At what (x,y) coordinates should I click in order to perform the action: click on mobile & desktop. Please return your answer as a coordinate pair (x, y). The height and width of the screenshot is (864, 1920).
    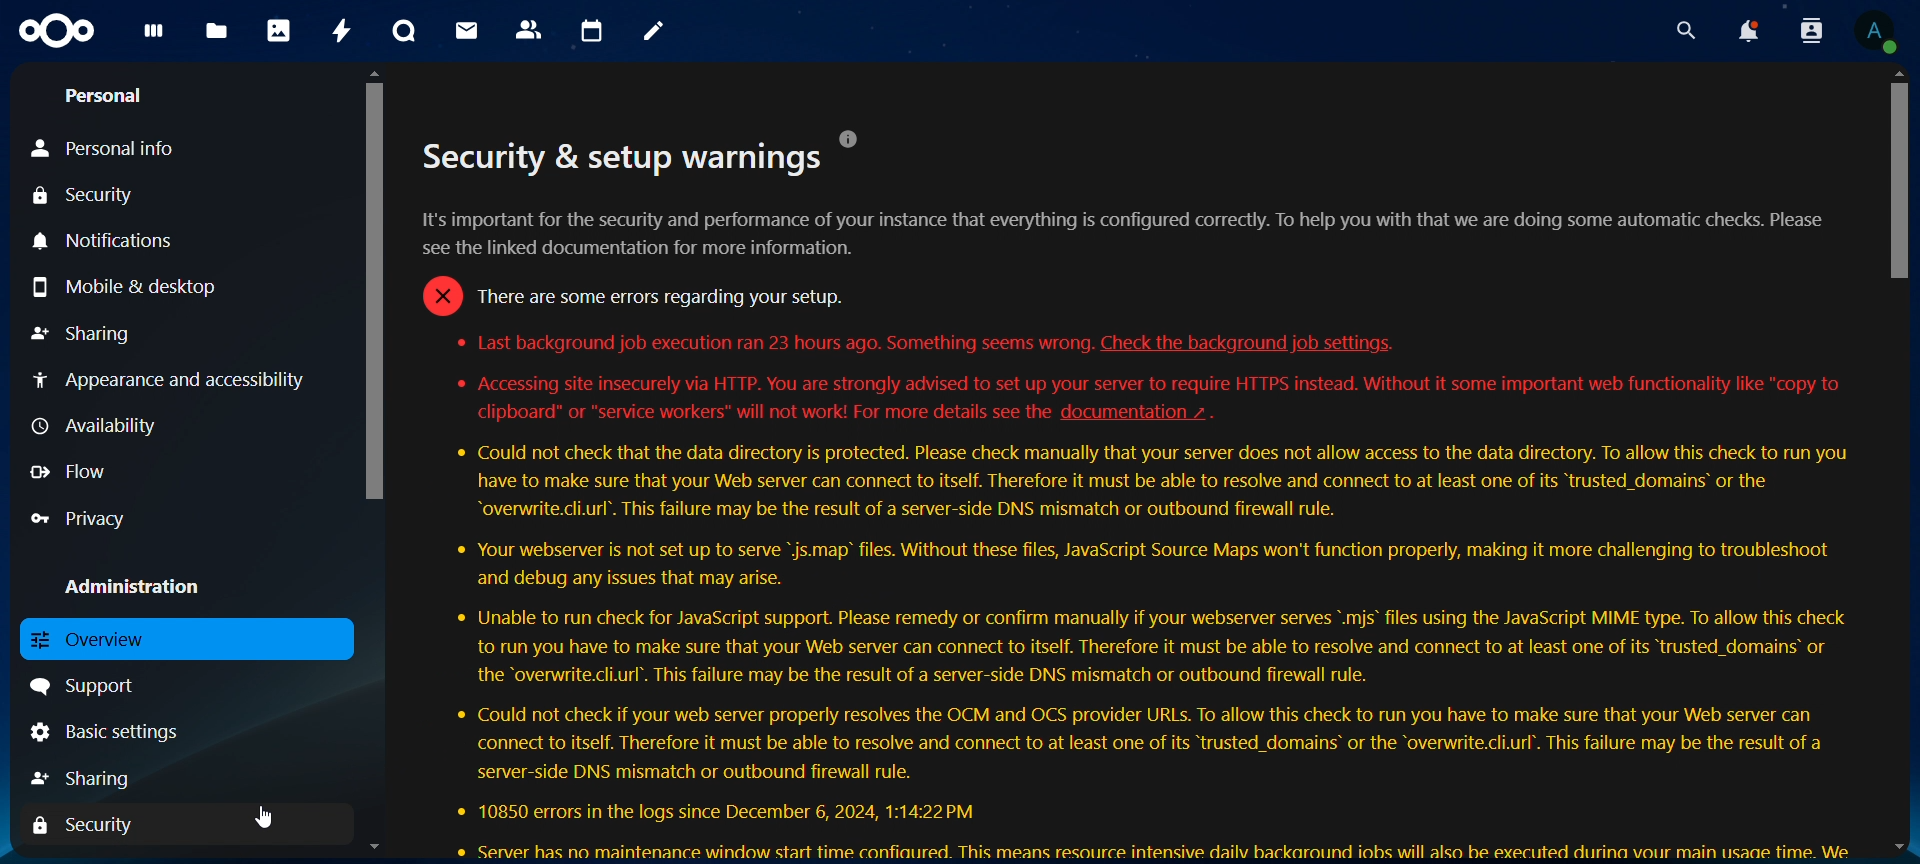
    Looking at the image, I should click on (127, 289).